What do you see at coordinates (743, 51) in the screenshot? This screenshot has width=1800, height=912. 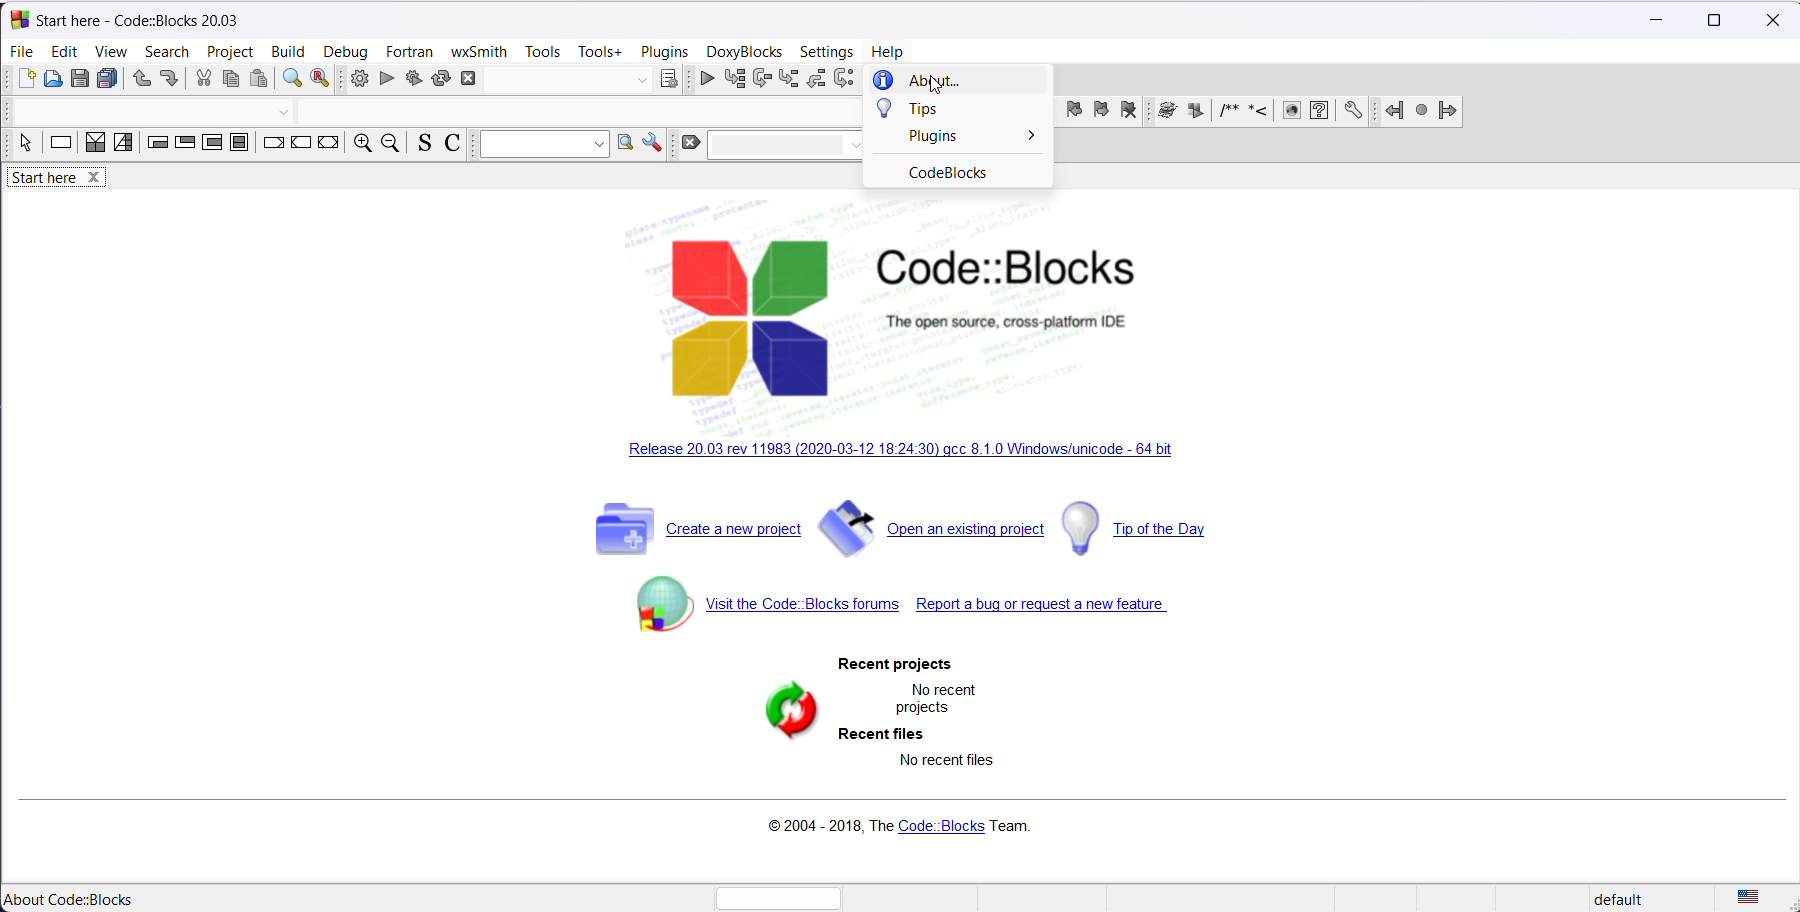 I see `Doxyblock` at bounding box center [743, 51].